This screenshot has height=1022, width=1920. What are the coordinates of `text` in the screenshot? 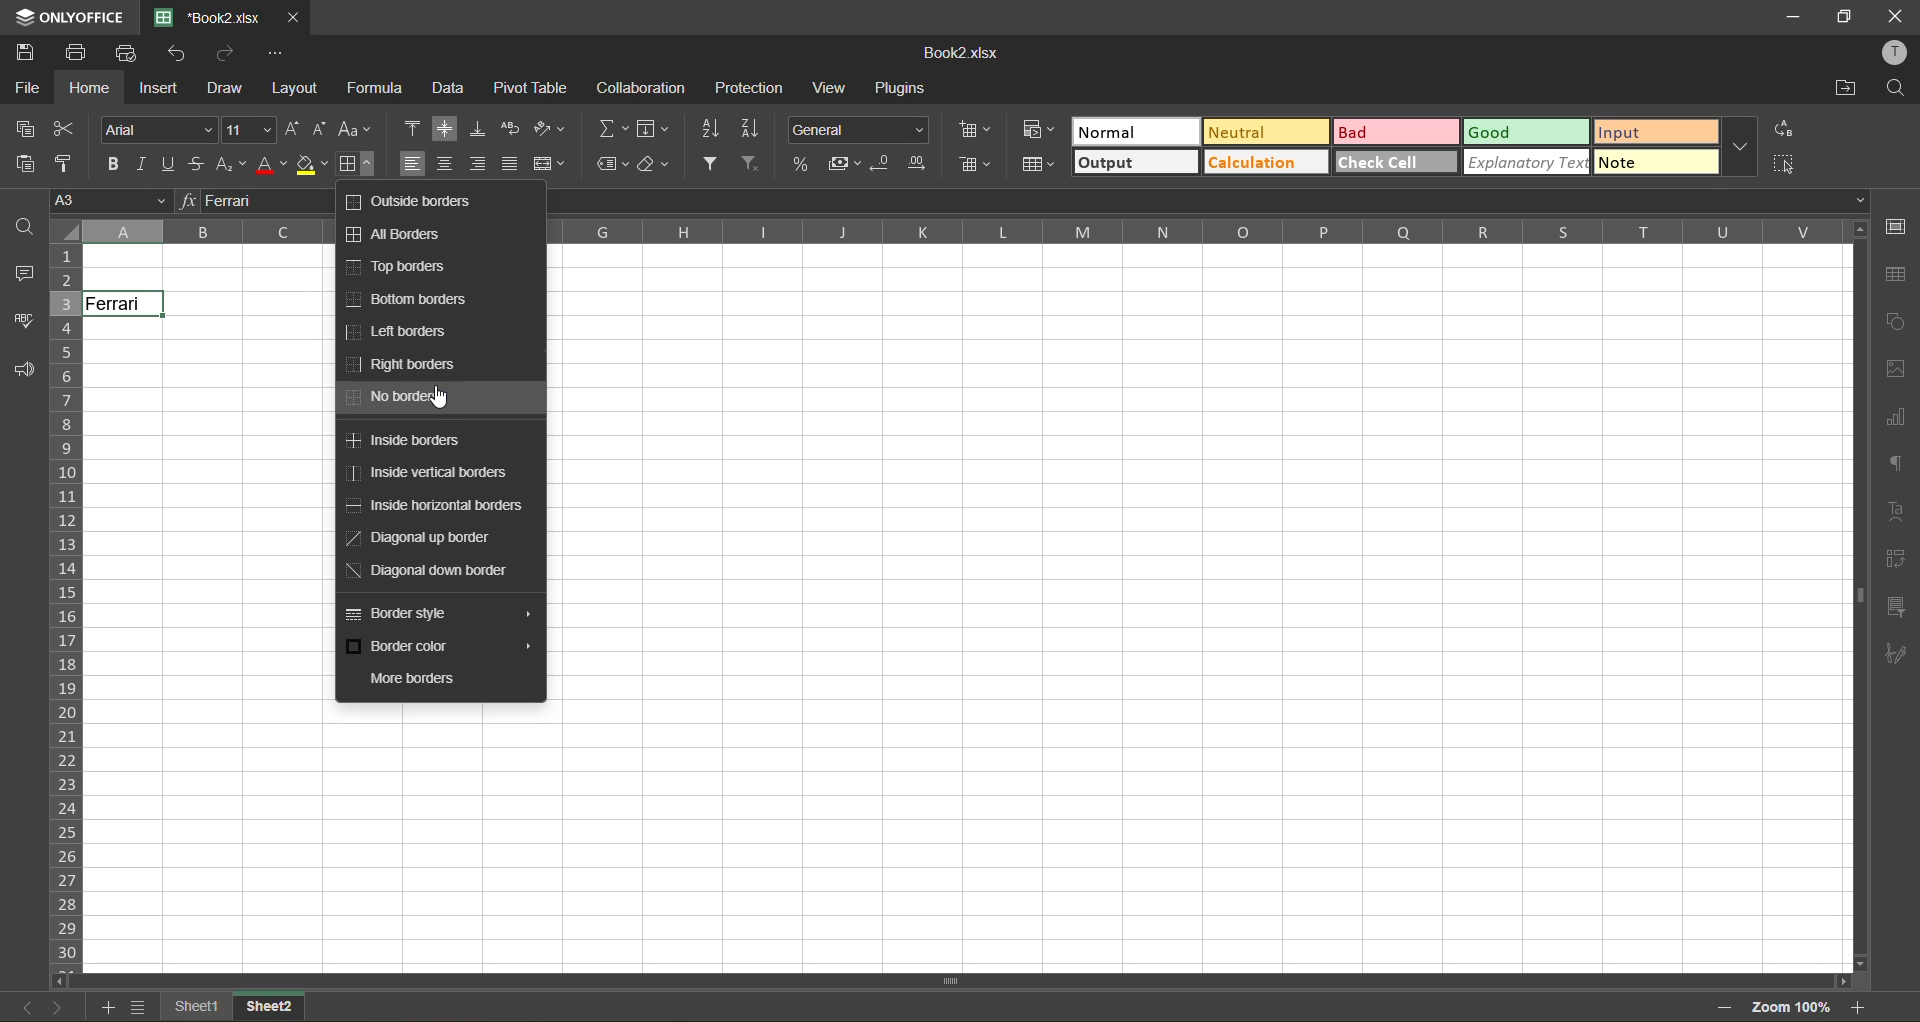 It's located at (1900, 510).